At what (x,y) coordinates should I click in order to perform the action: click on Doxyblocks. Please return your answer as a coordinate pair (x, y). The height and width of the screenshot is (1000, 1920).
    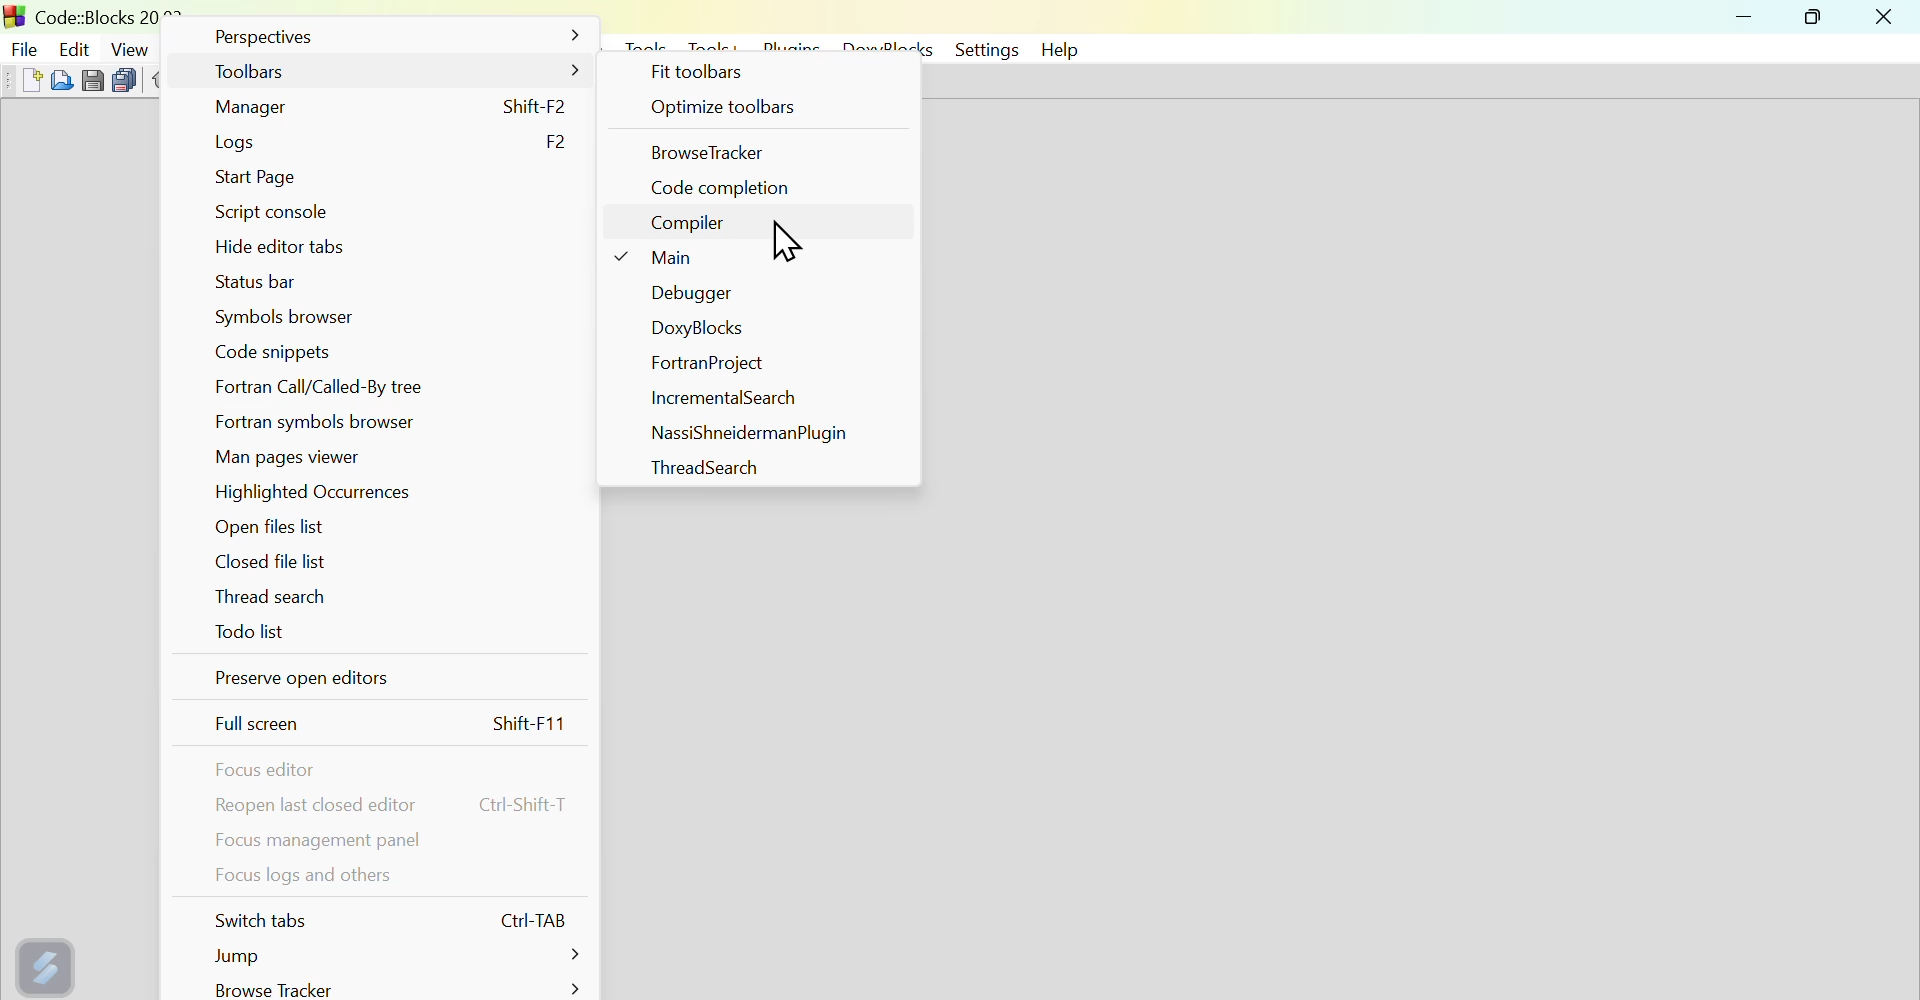
    Looking at the image, I should click on (700, 330).